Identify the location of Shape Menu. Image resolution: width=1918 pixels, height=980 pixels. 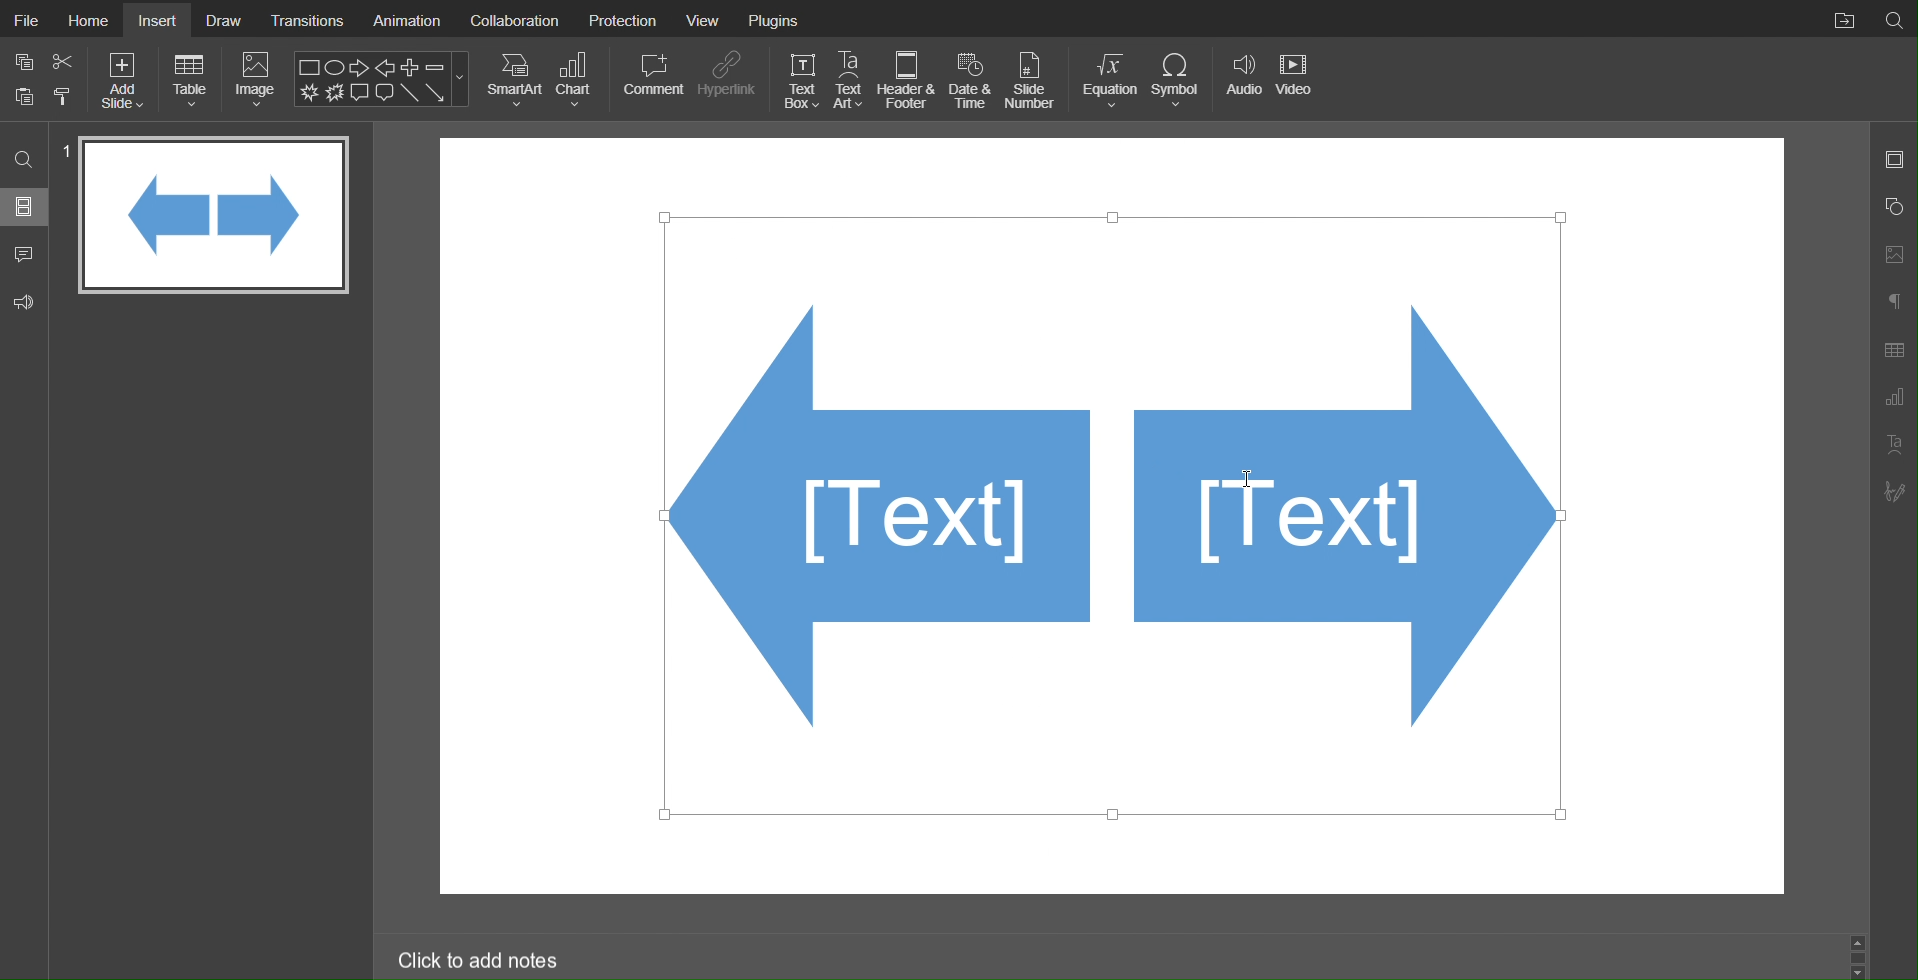
(382, 78).